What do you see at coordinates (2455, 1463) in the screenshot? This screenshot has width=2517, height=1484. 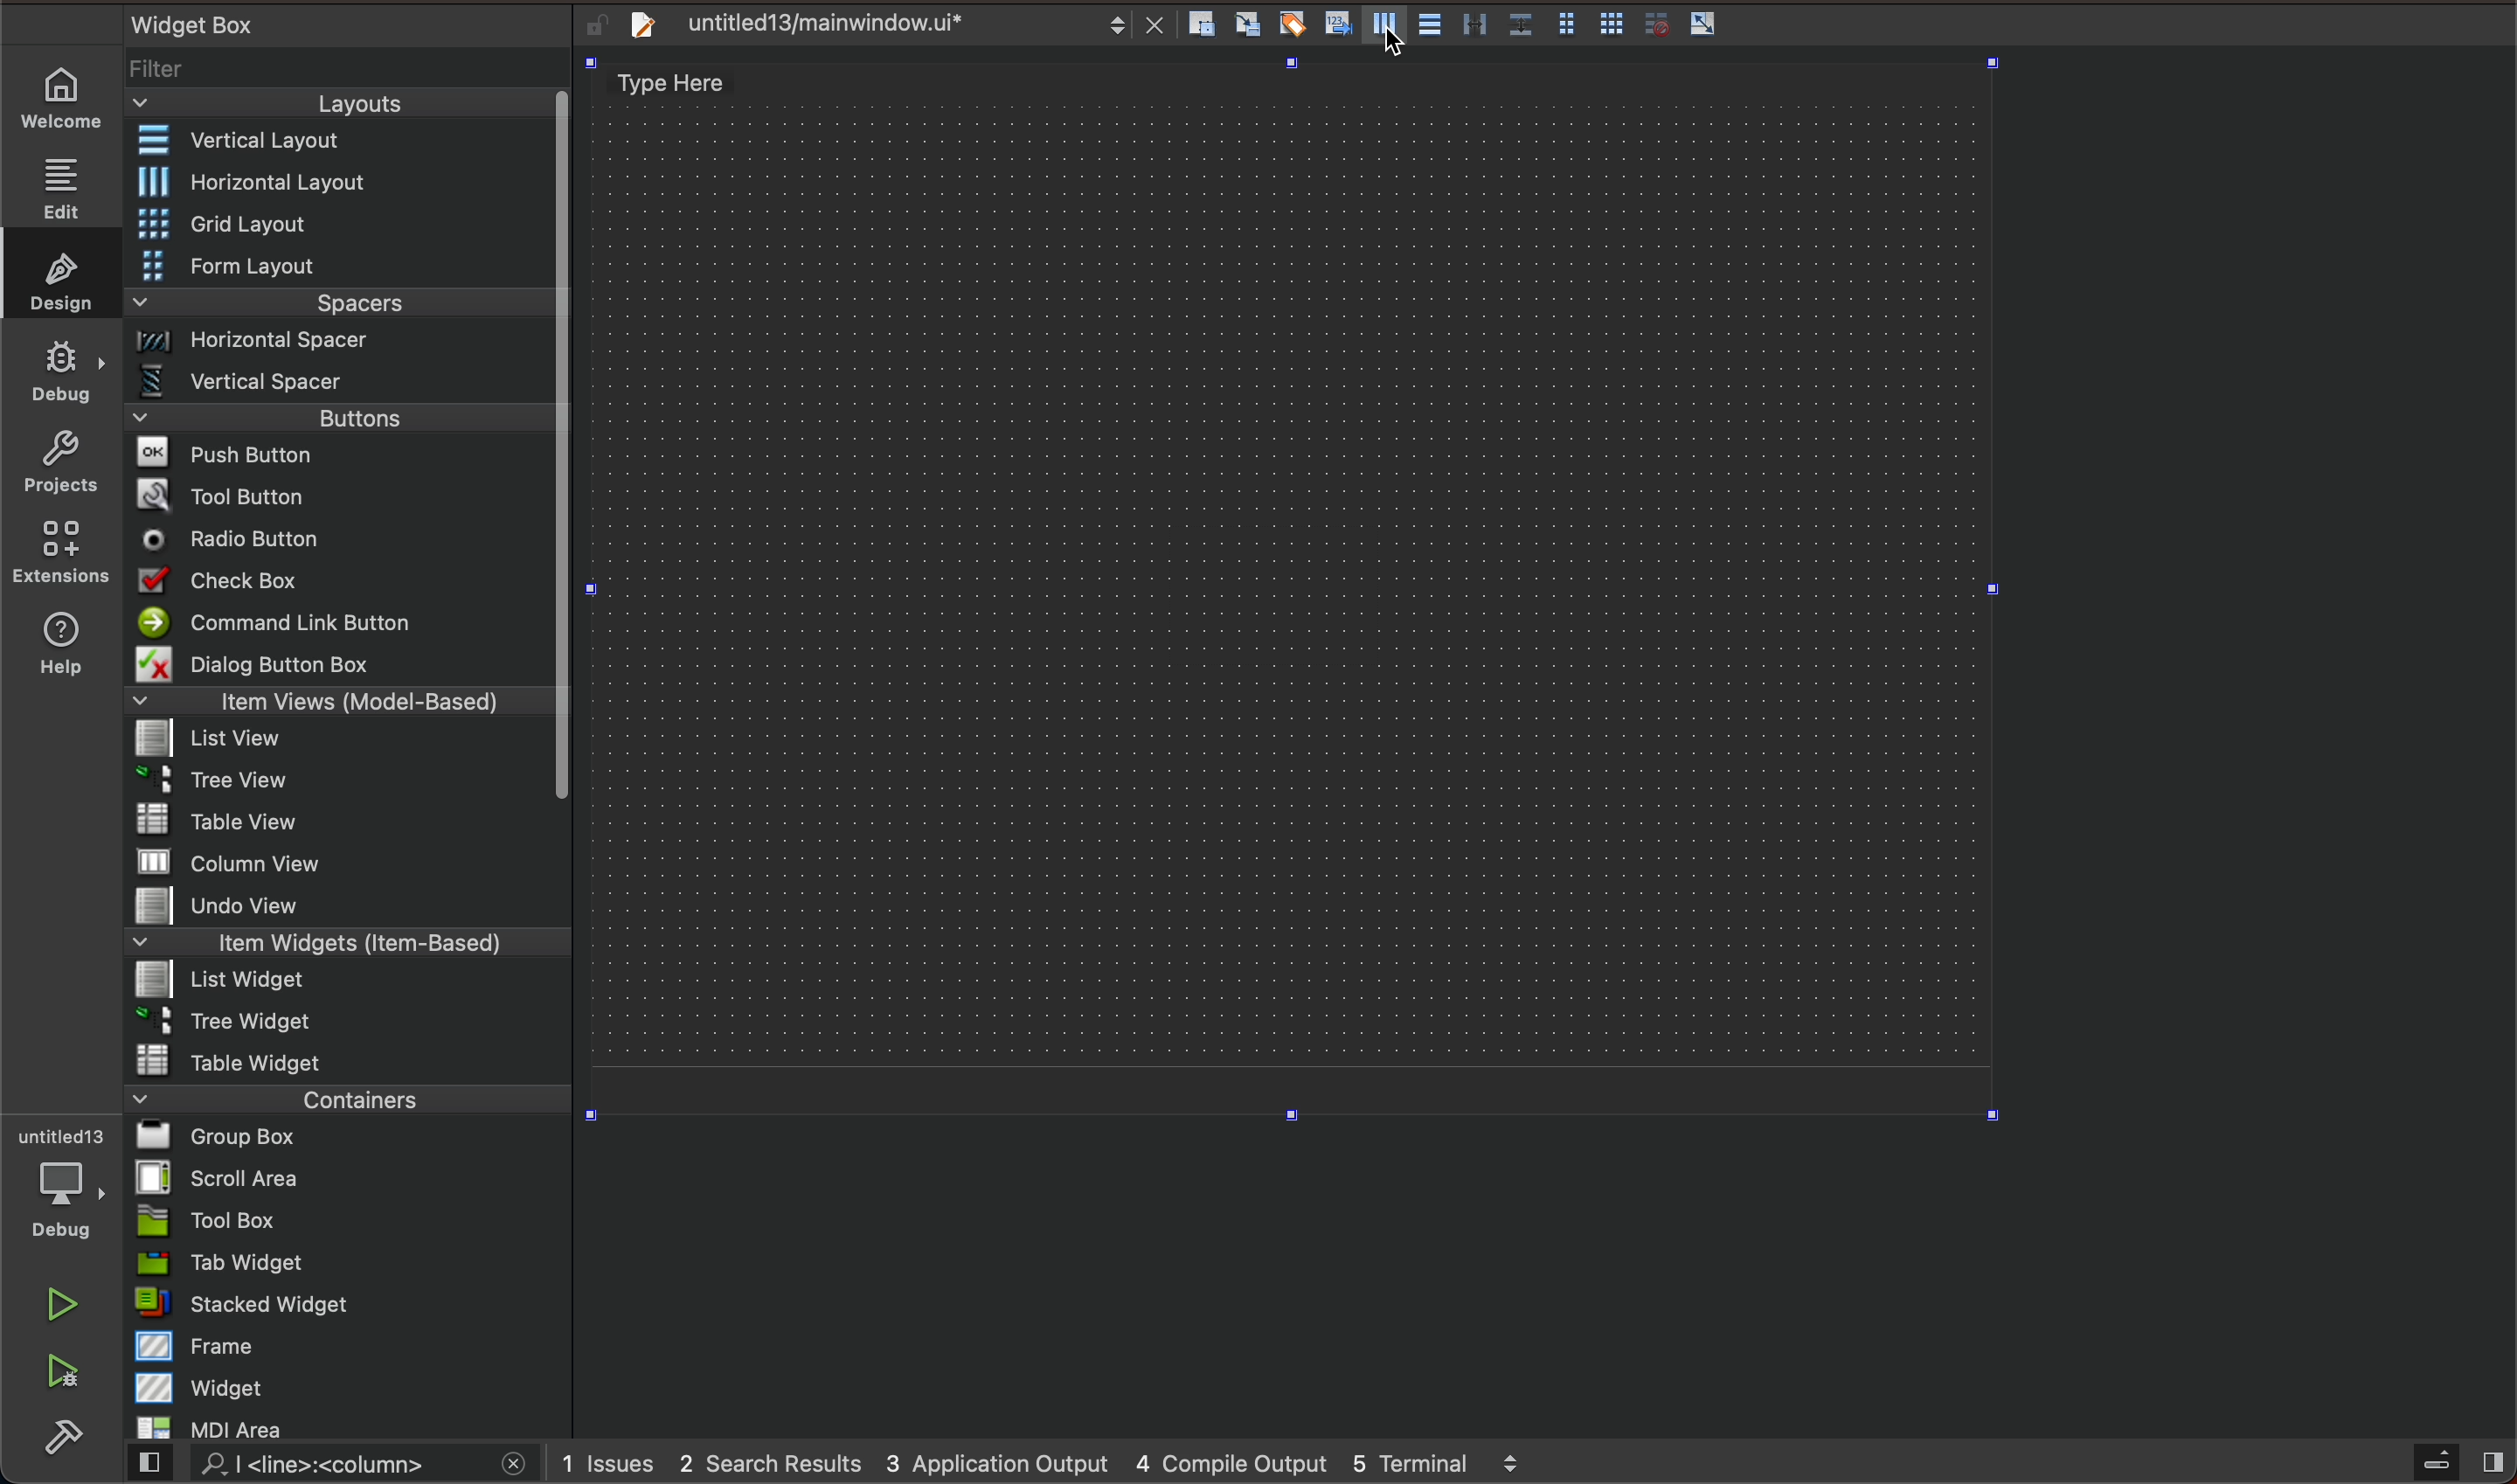 I see `close sidebar` at bounding box center [2455, 1463].